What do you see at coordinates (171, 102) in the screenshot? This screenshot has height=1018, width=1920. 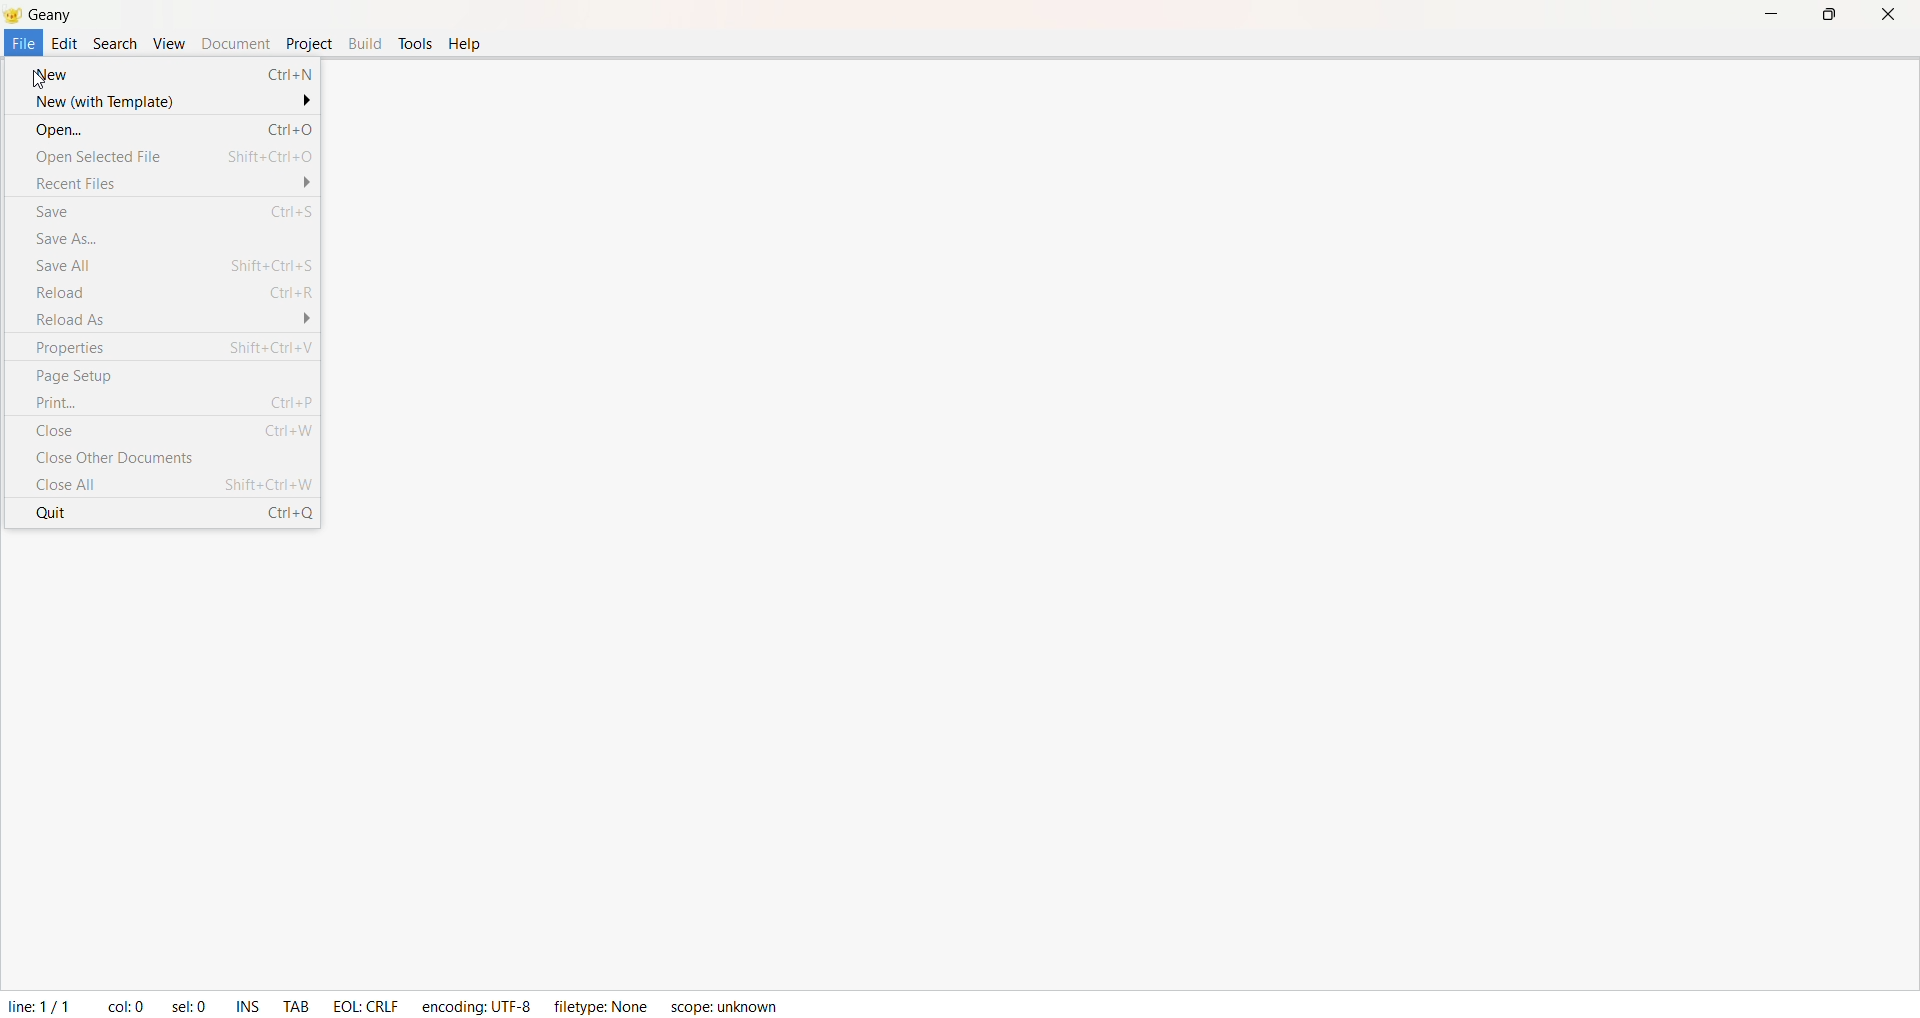 I see `New (With Temlate)` at bounding box center [171, 102].